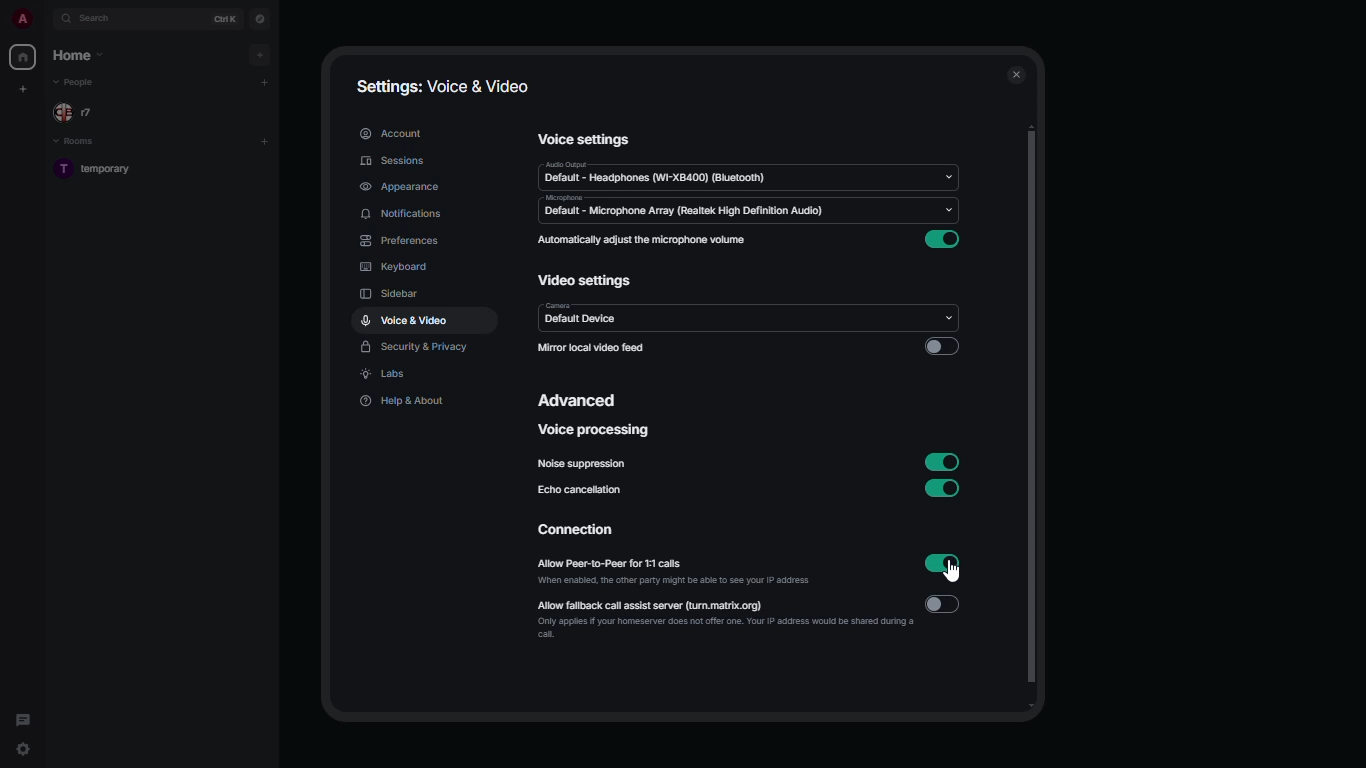 This screenshot has width=1366, height=768. What do you see at coordinates (943, 490) in the screenshot?
I see `enabled` at bounding box center [943, 490].